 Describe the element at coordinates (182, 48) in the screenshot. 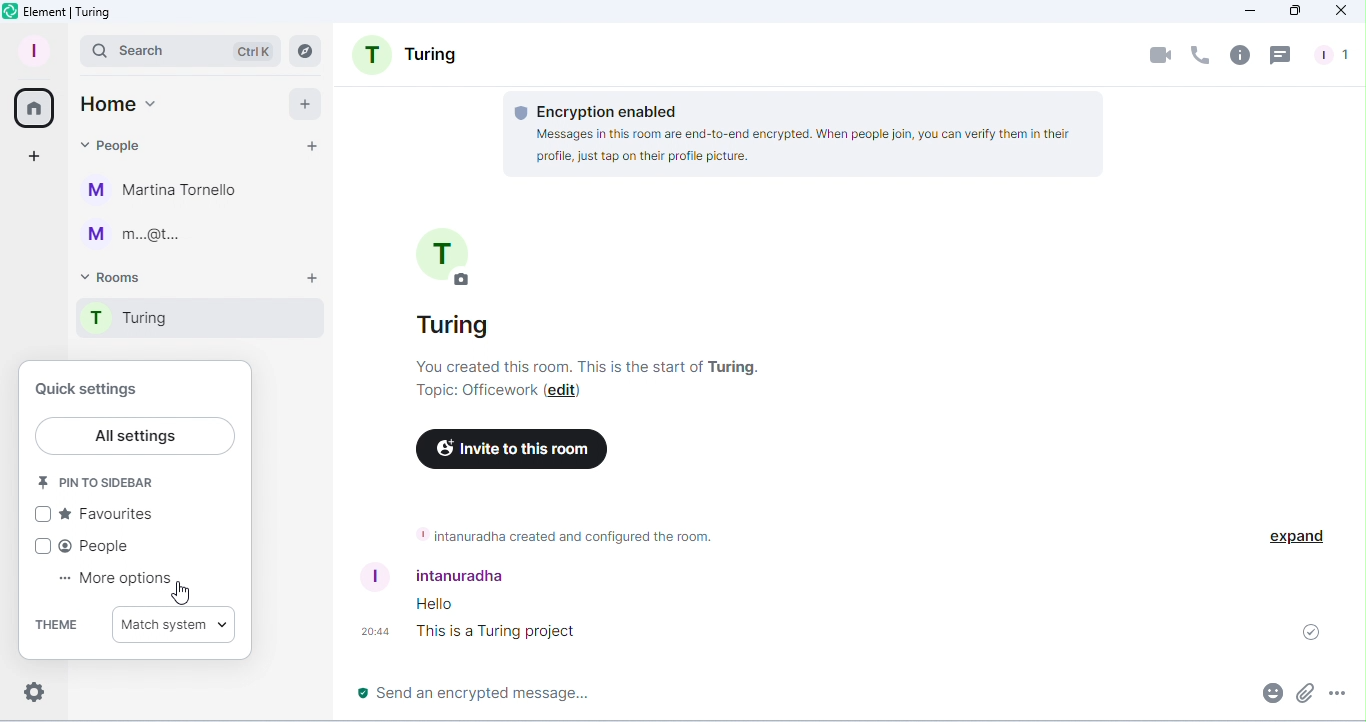

I see `Search bar` at that location.